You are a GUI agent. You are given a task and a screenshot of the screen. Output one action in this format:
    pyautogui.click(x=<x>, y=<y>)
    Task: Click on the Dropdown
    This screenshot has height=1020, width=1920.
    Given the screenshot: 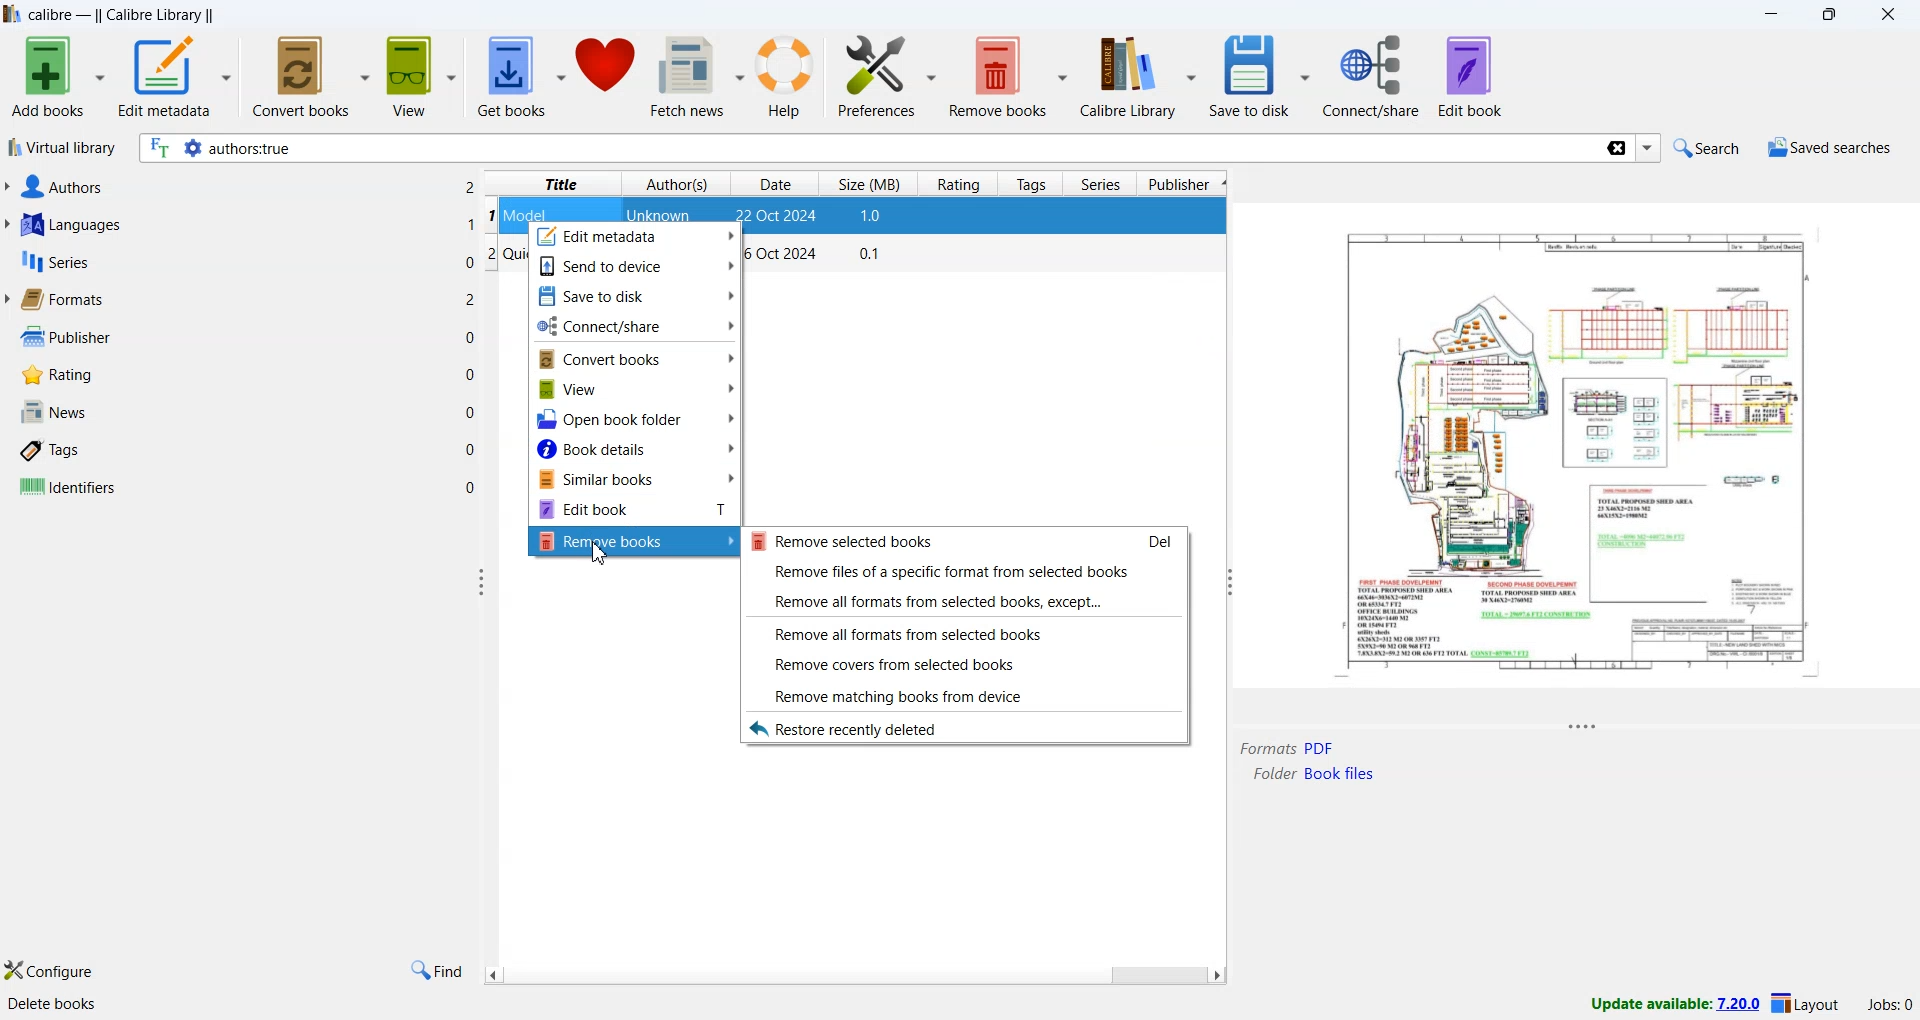 What is the action you would take?
    pyautogui.click(x=1650, y=149)
    